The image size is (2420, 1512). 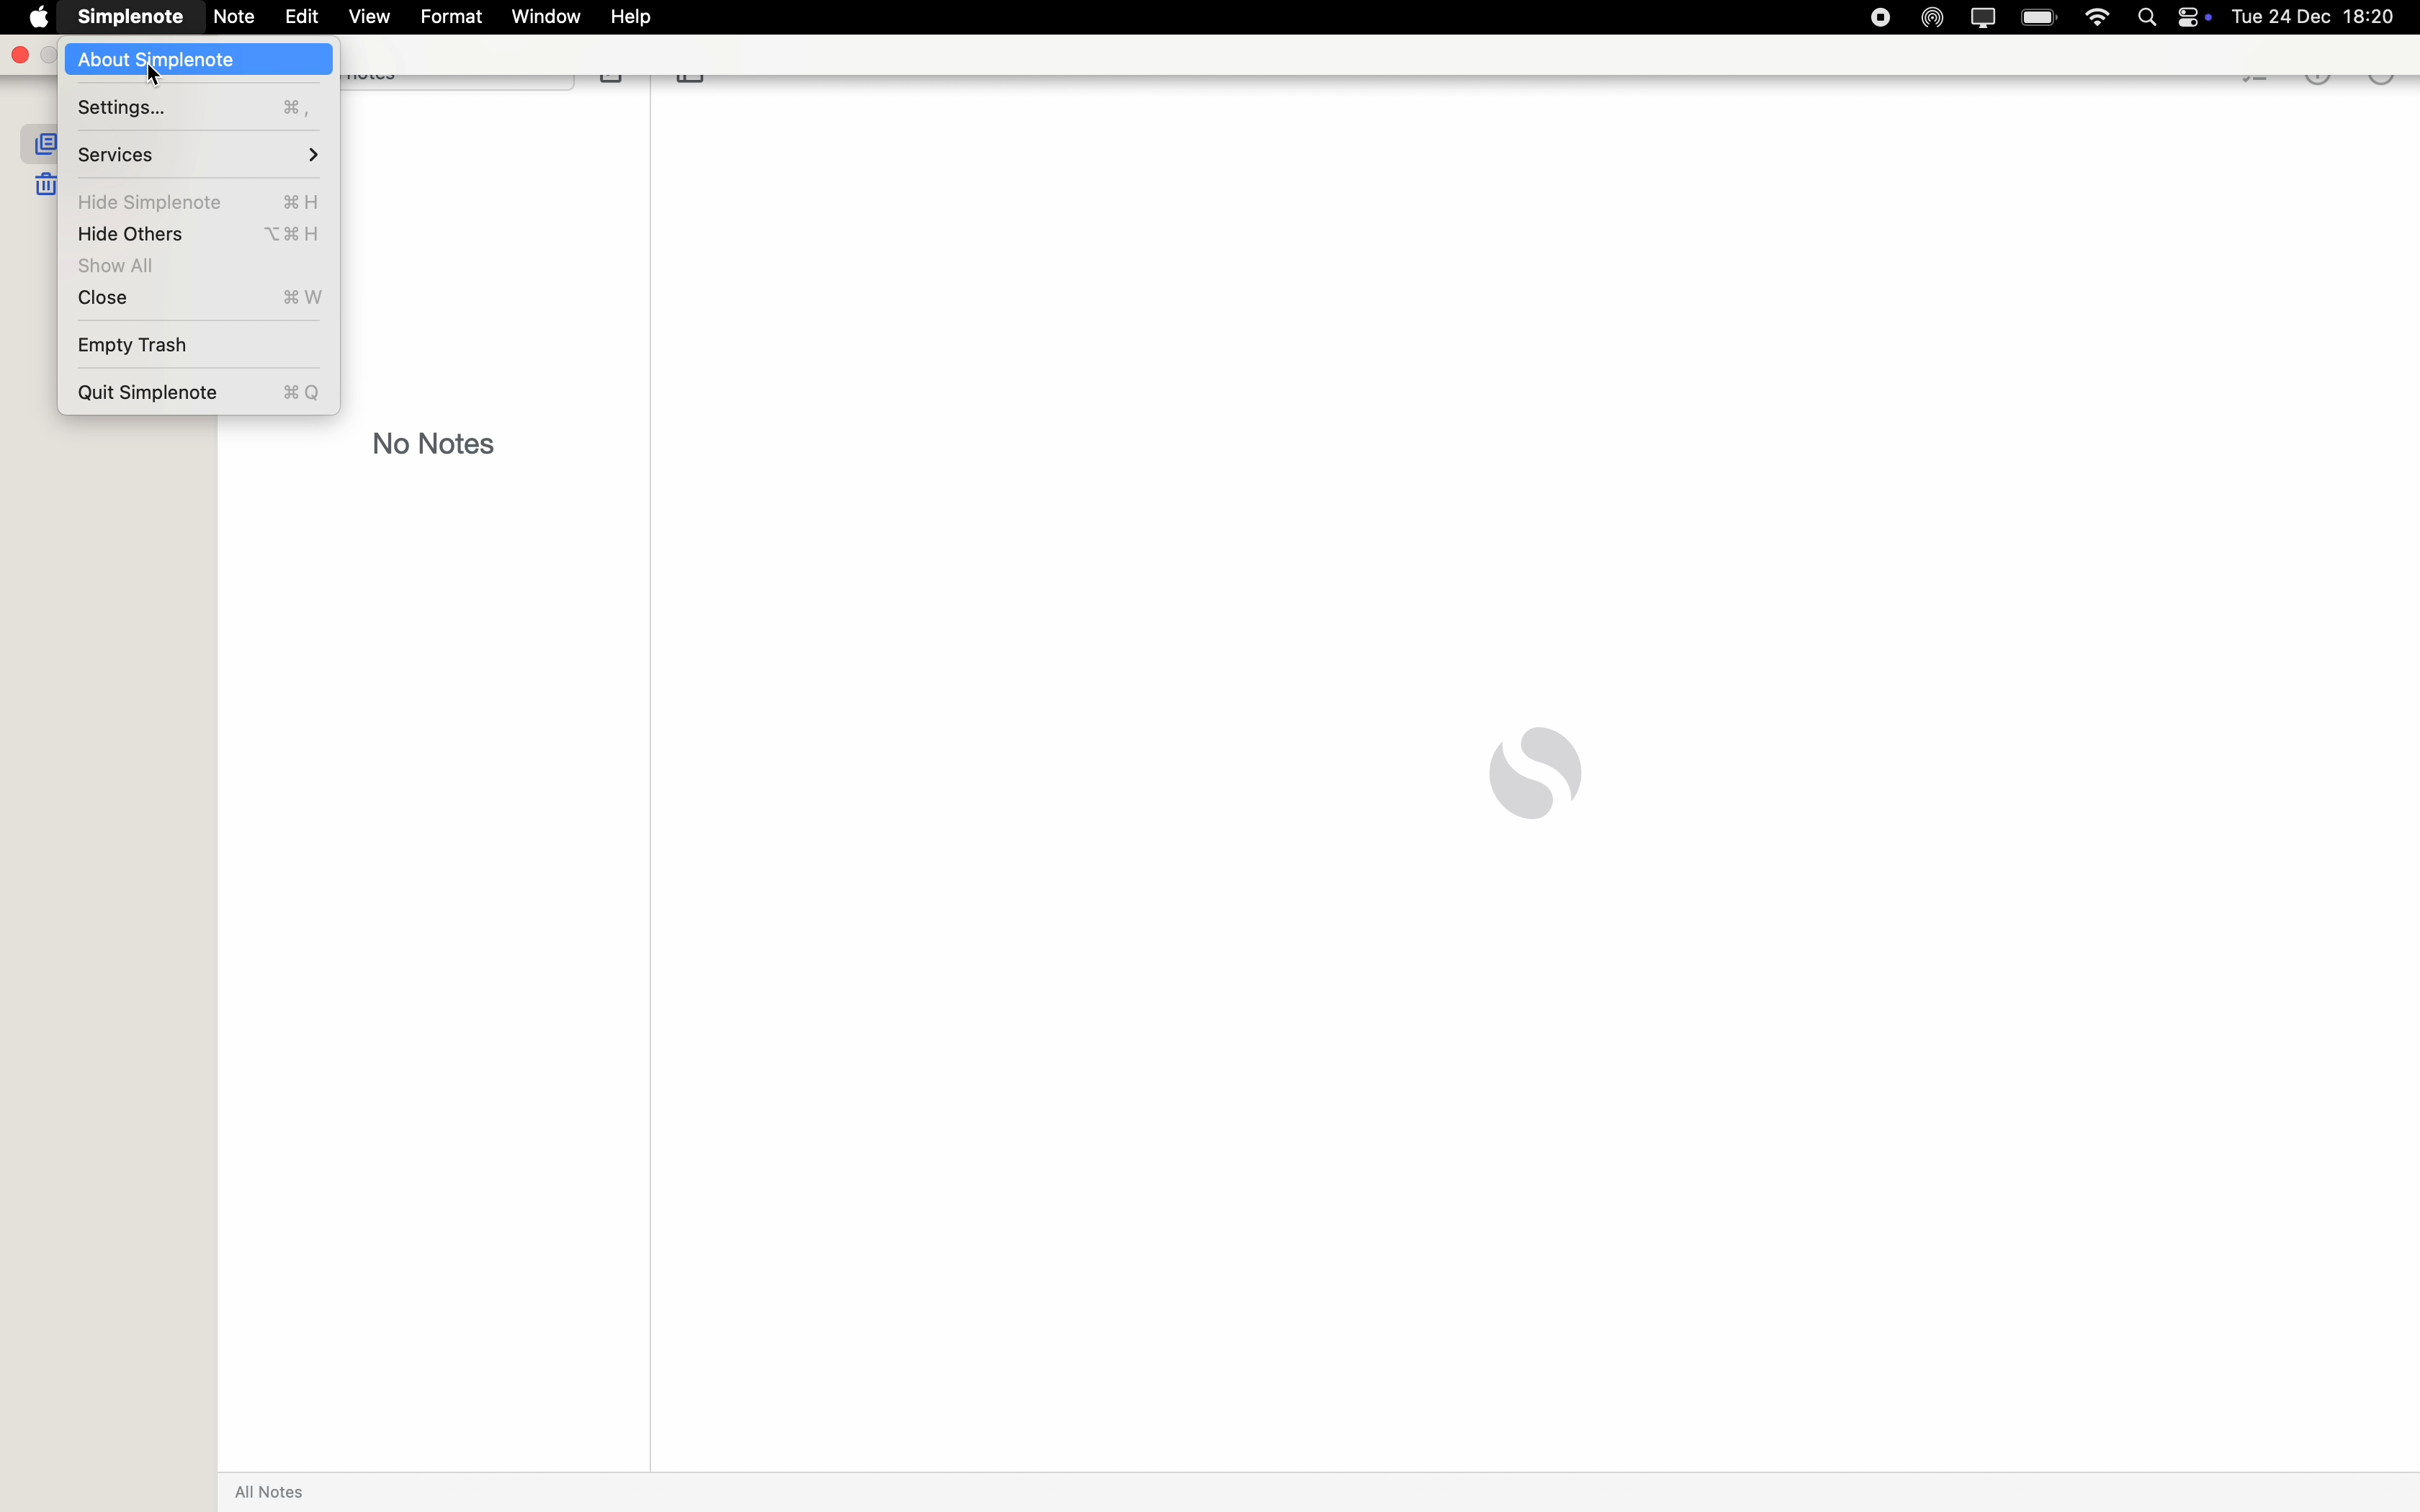 What do you see at coordinates (300, 17) in the screenshot?
I see `edit` at bounding box center [300, 17].